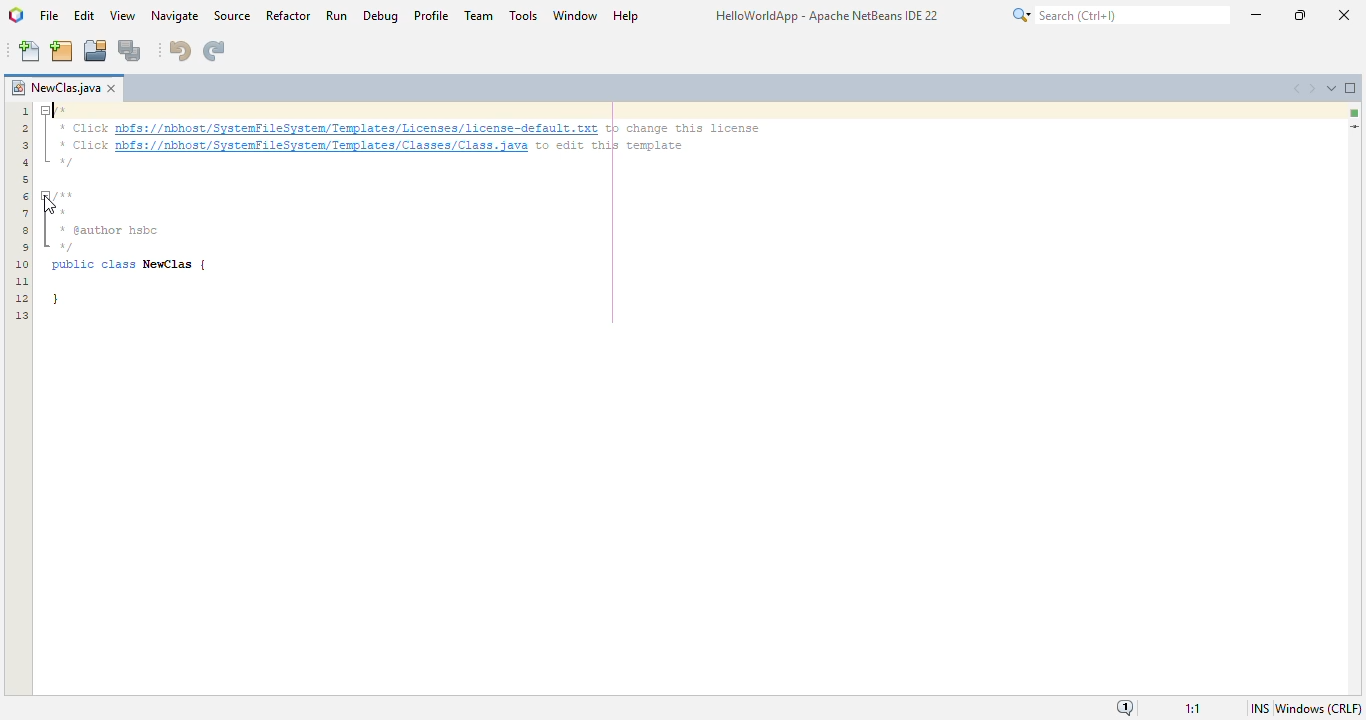 This screenshot has width=1366, height=720. Describe the element at coordinates (174, 16) in the screenshot. I see `navigate` at that location.